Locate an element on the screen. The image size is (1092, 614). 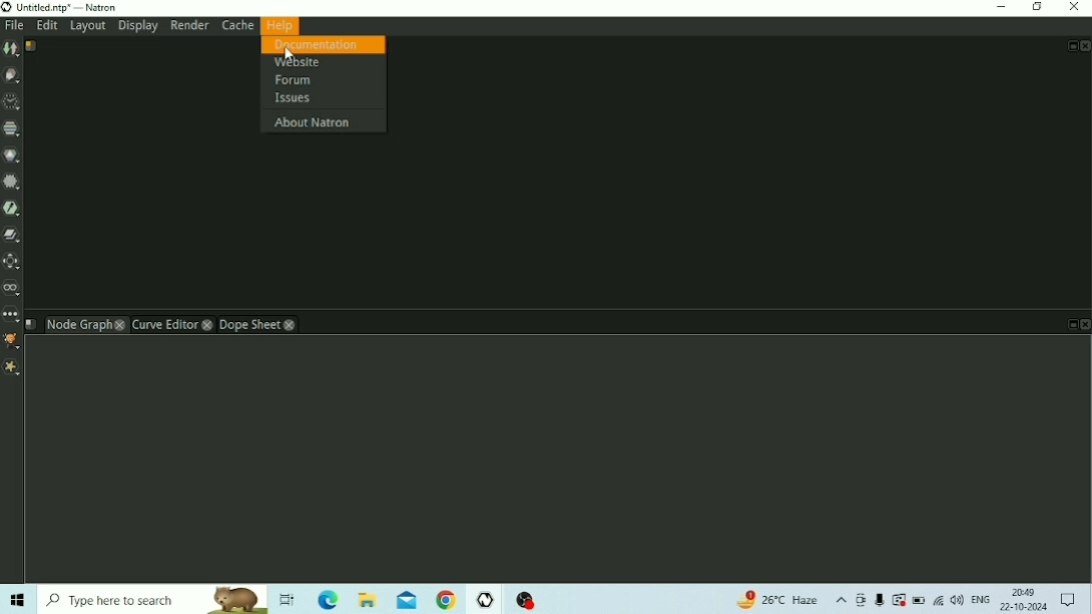
File Explorer is located at coordinates (369, 599).